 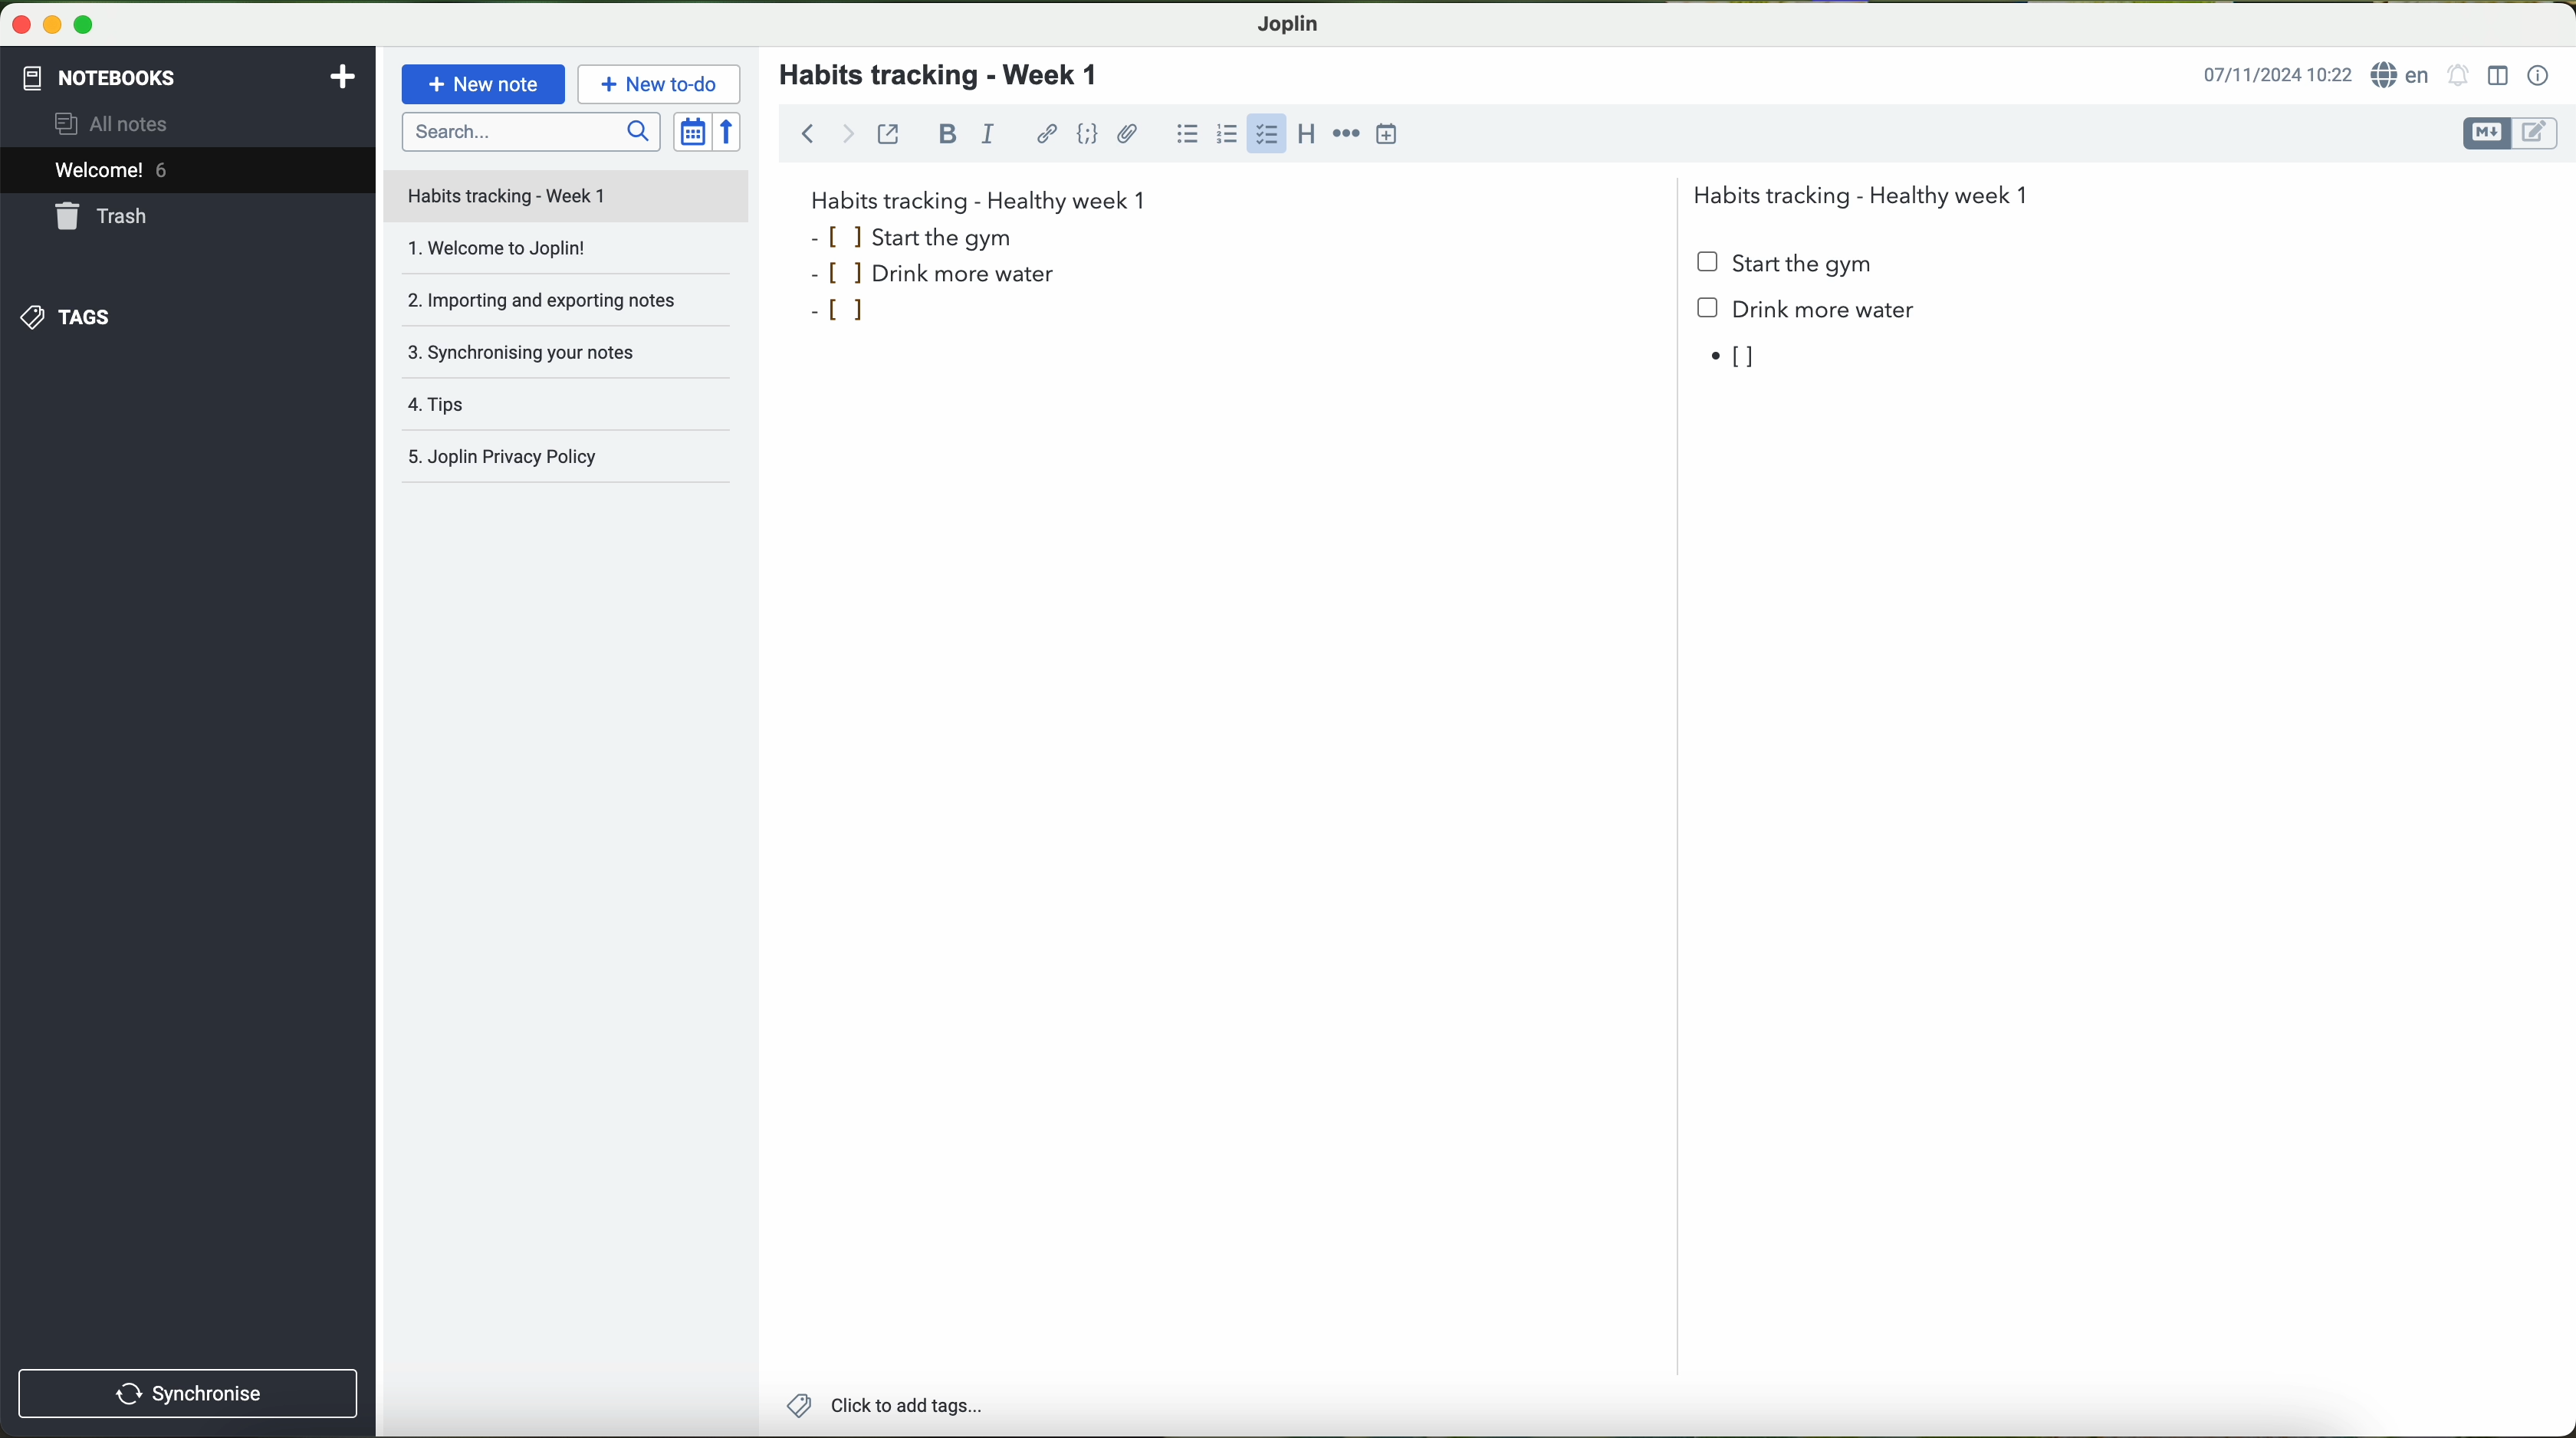 I want to click on heading, so click(x=1309, y=139).